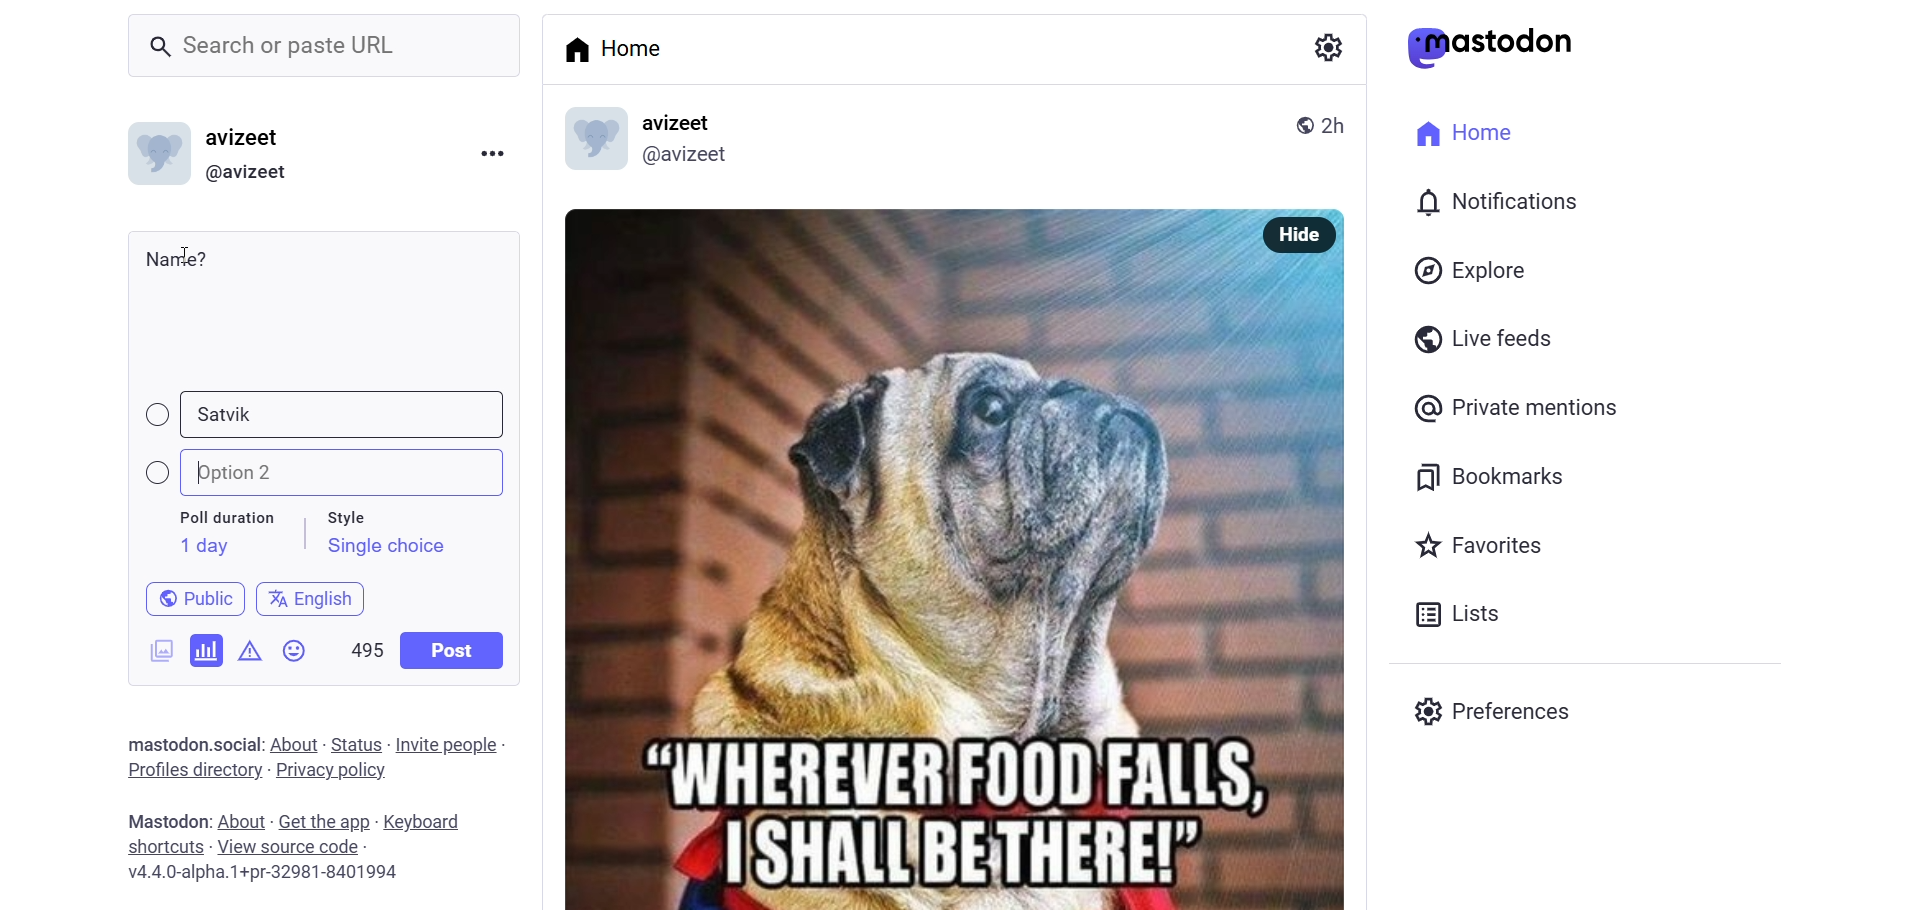 This screenshot has height=910, width=1908. I want to click on mastodon, so click(1491, 47).